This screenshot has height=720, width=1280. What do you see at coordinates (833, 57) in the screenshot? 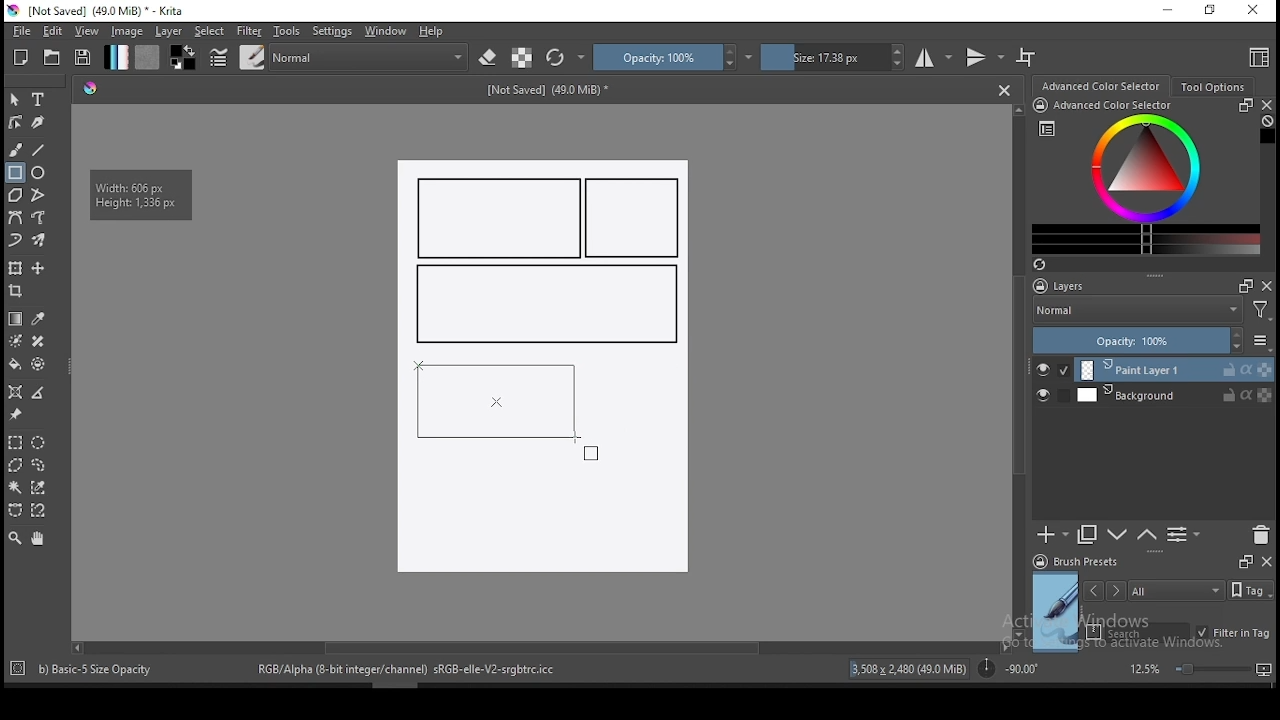
I see `size` at bounding box center [833, 57].